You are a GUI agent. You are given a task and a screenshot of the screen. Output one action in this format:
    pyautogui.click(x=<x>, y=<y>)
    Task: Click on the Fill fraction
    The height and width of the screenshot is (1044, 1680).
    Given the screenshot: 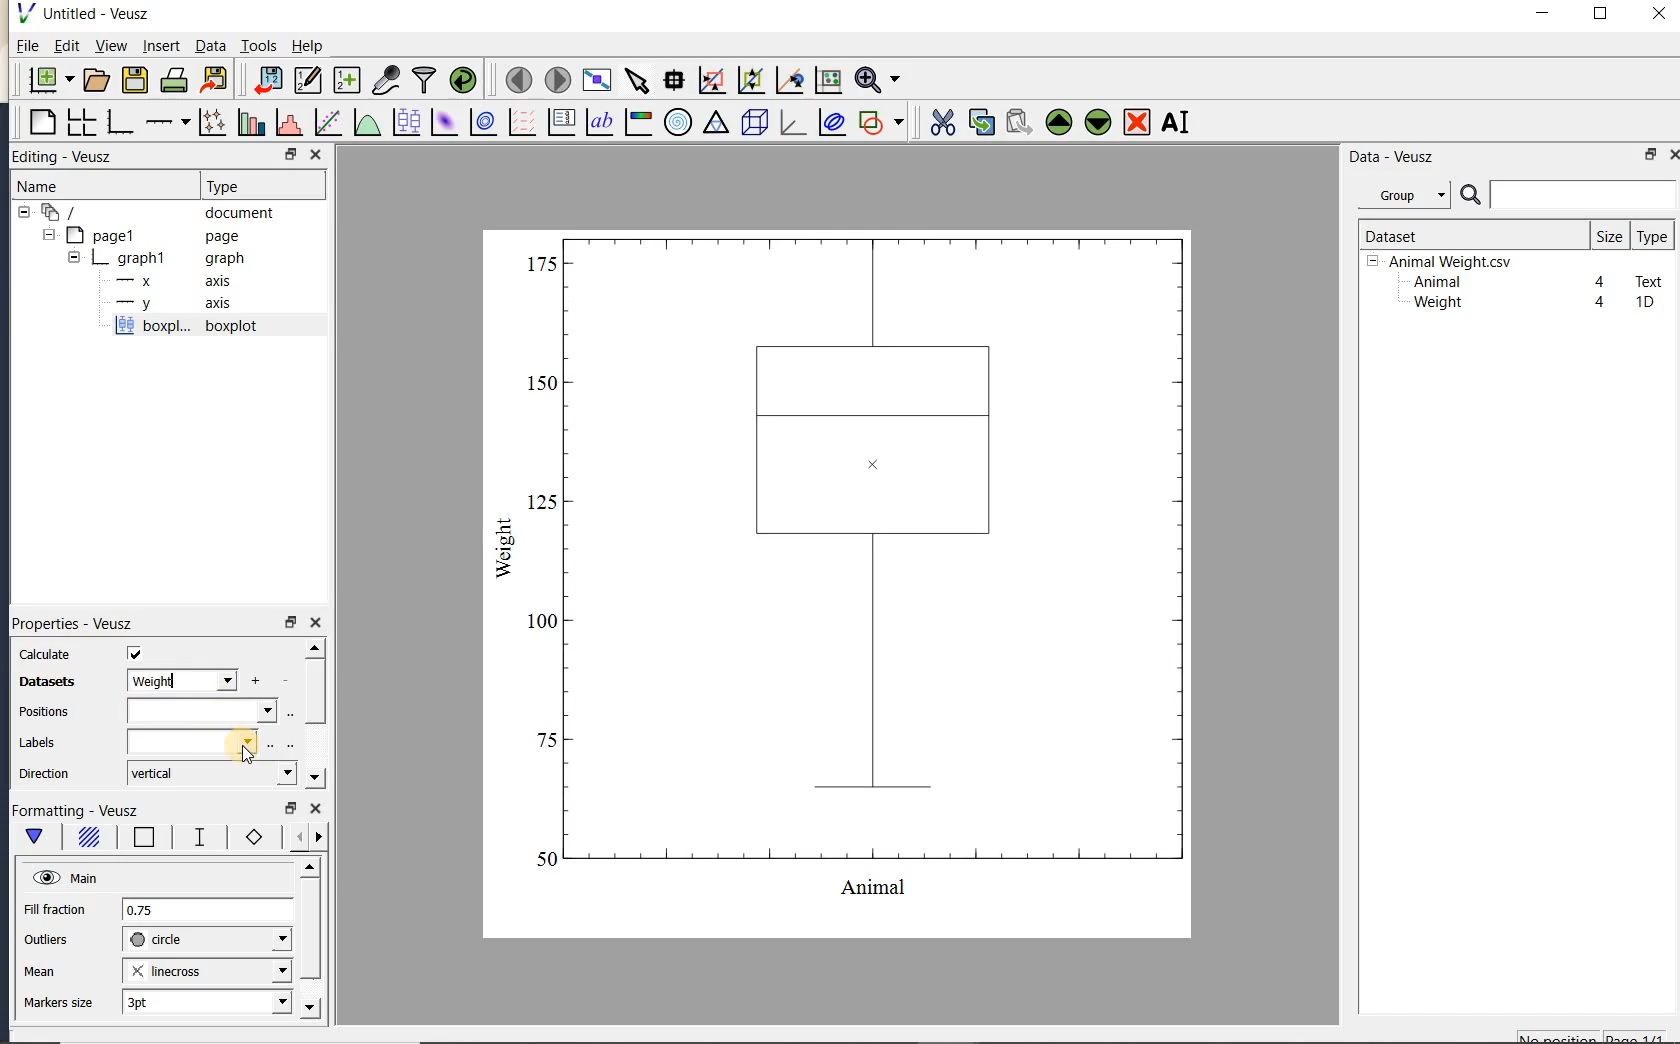 What is the action you would take?
    pyautogui.click(x=55, y=911)
    